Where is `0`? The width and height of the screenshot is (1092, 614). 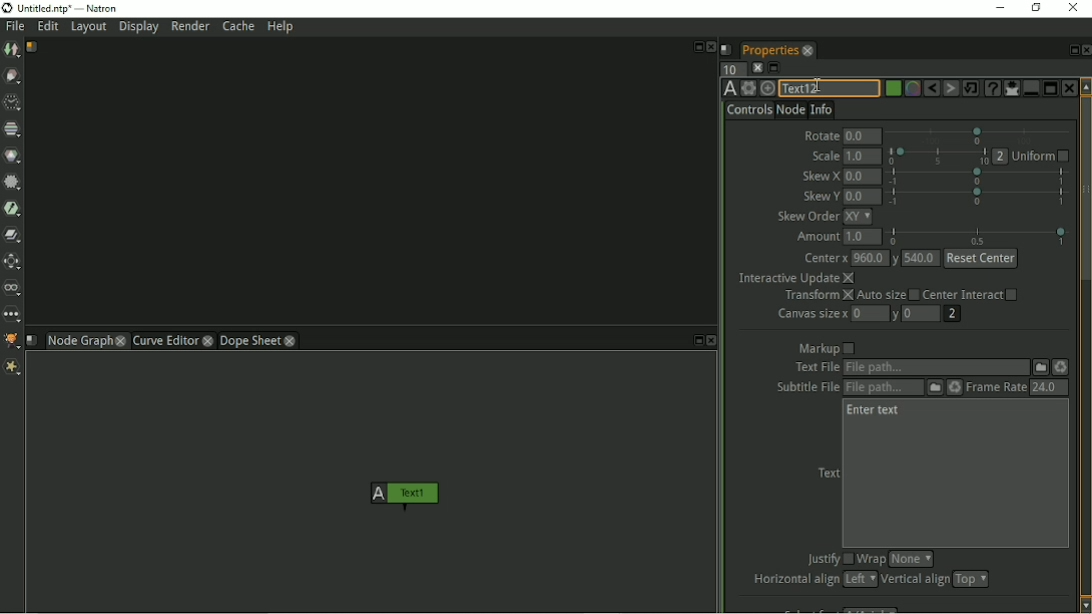 0 is located at coordinates (923, 314).